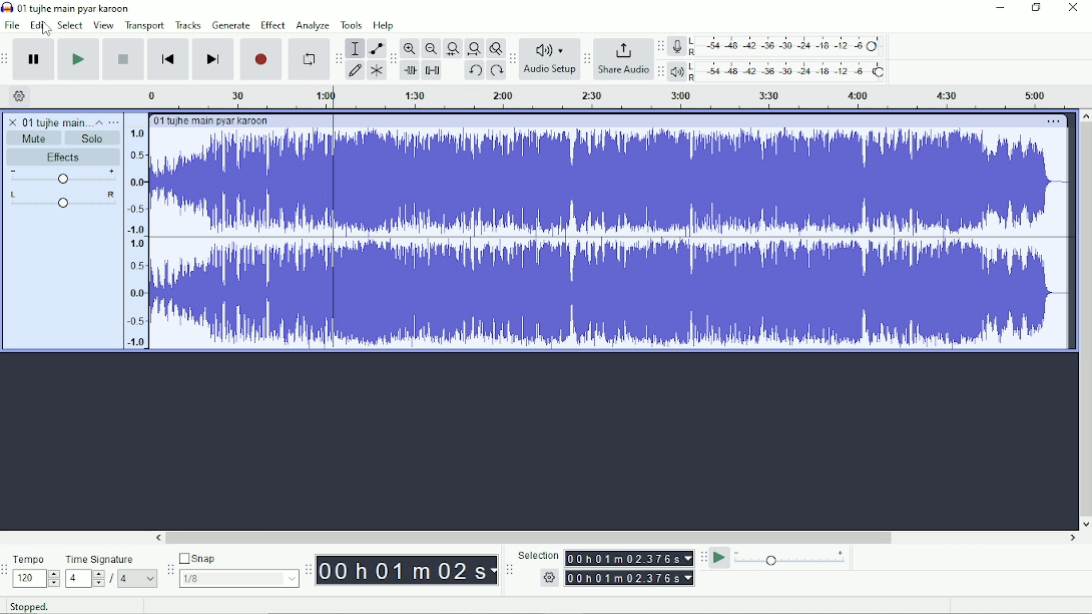 The height and width of the screenshot is (614, 1092). I want to click on Timeline options, so click(20, 97).